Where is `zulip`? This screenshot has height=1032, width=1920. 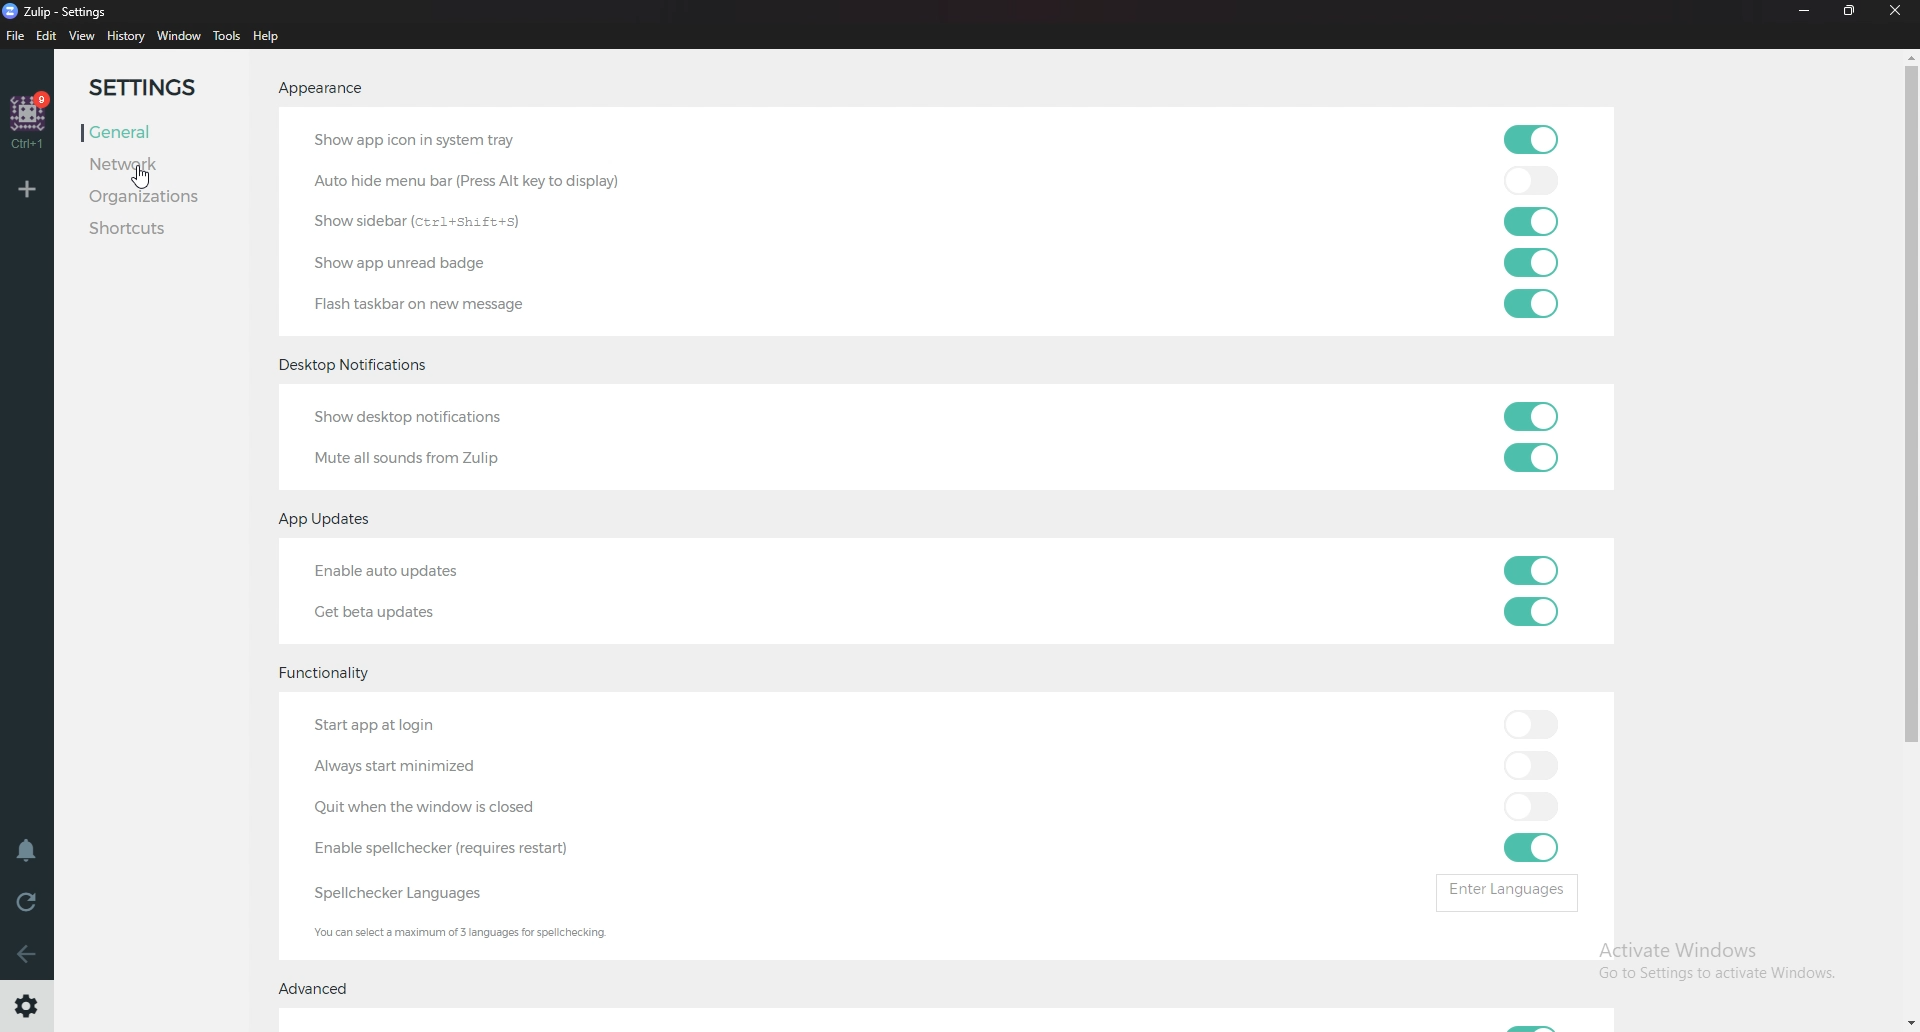 zulip is located at coordinates (49, 10).